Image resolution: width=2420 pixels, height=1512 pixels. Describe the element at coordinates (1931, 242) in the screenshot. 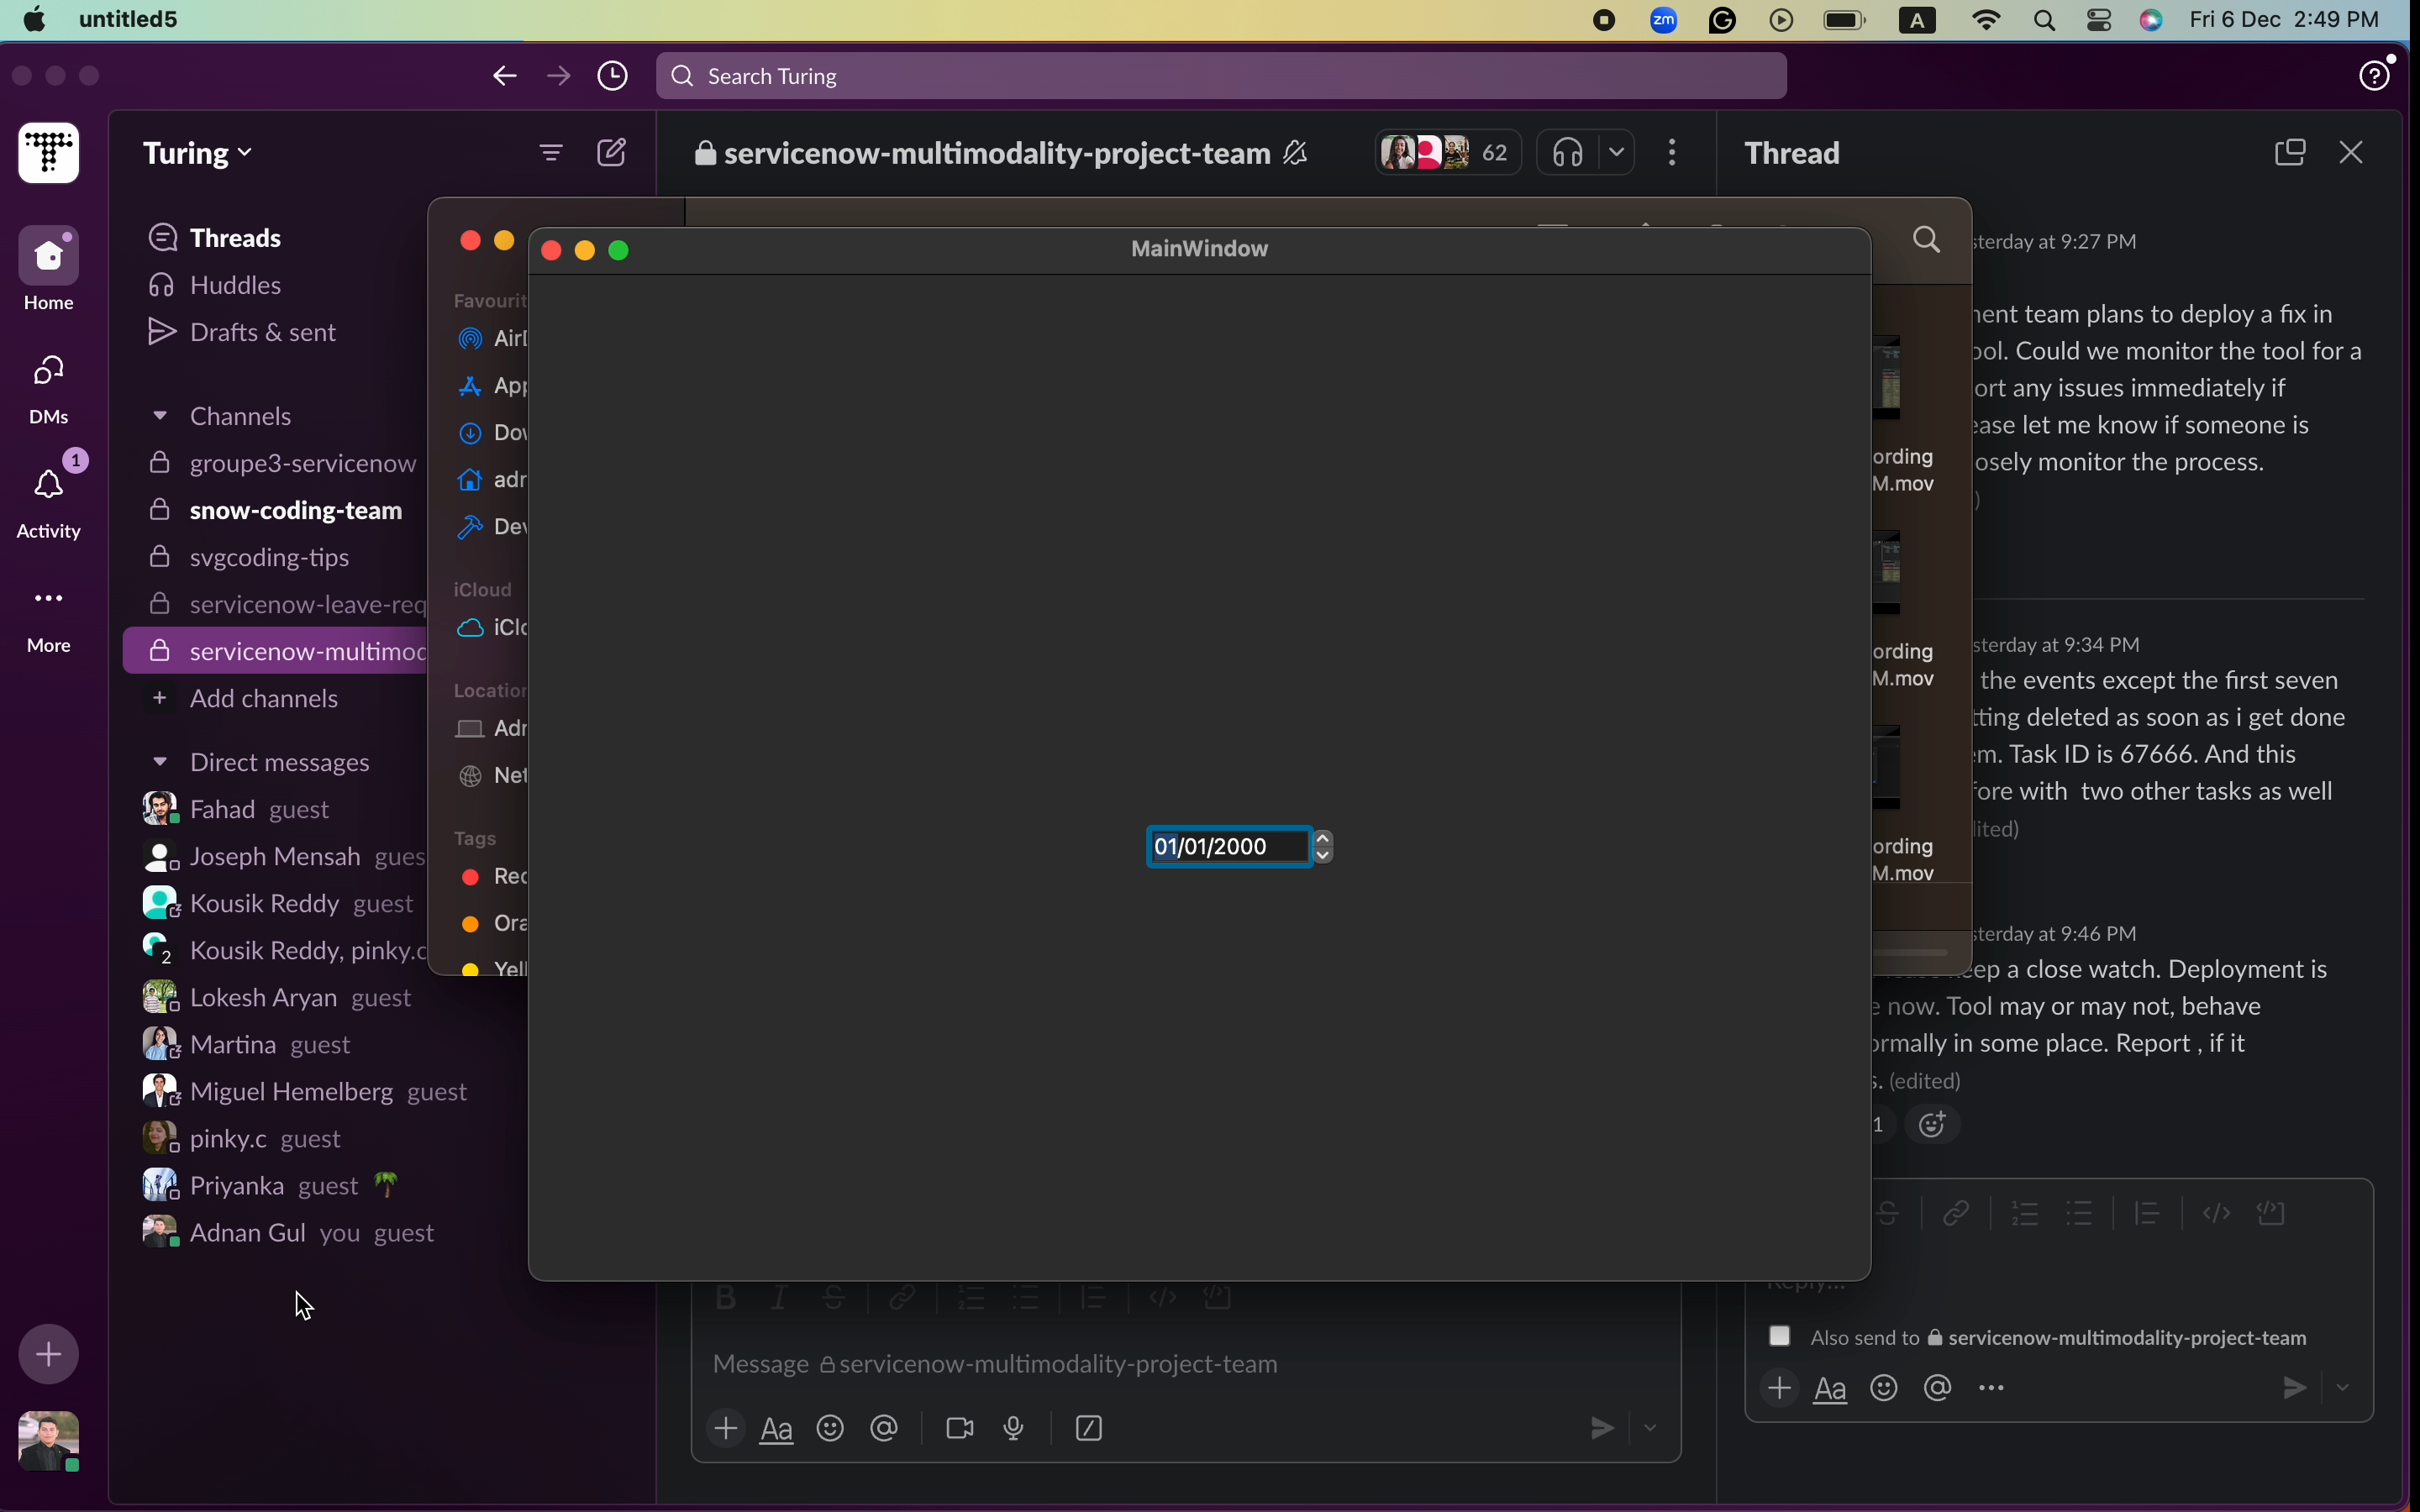

I see `search` at that location.